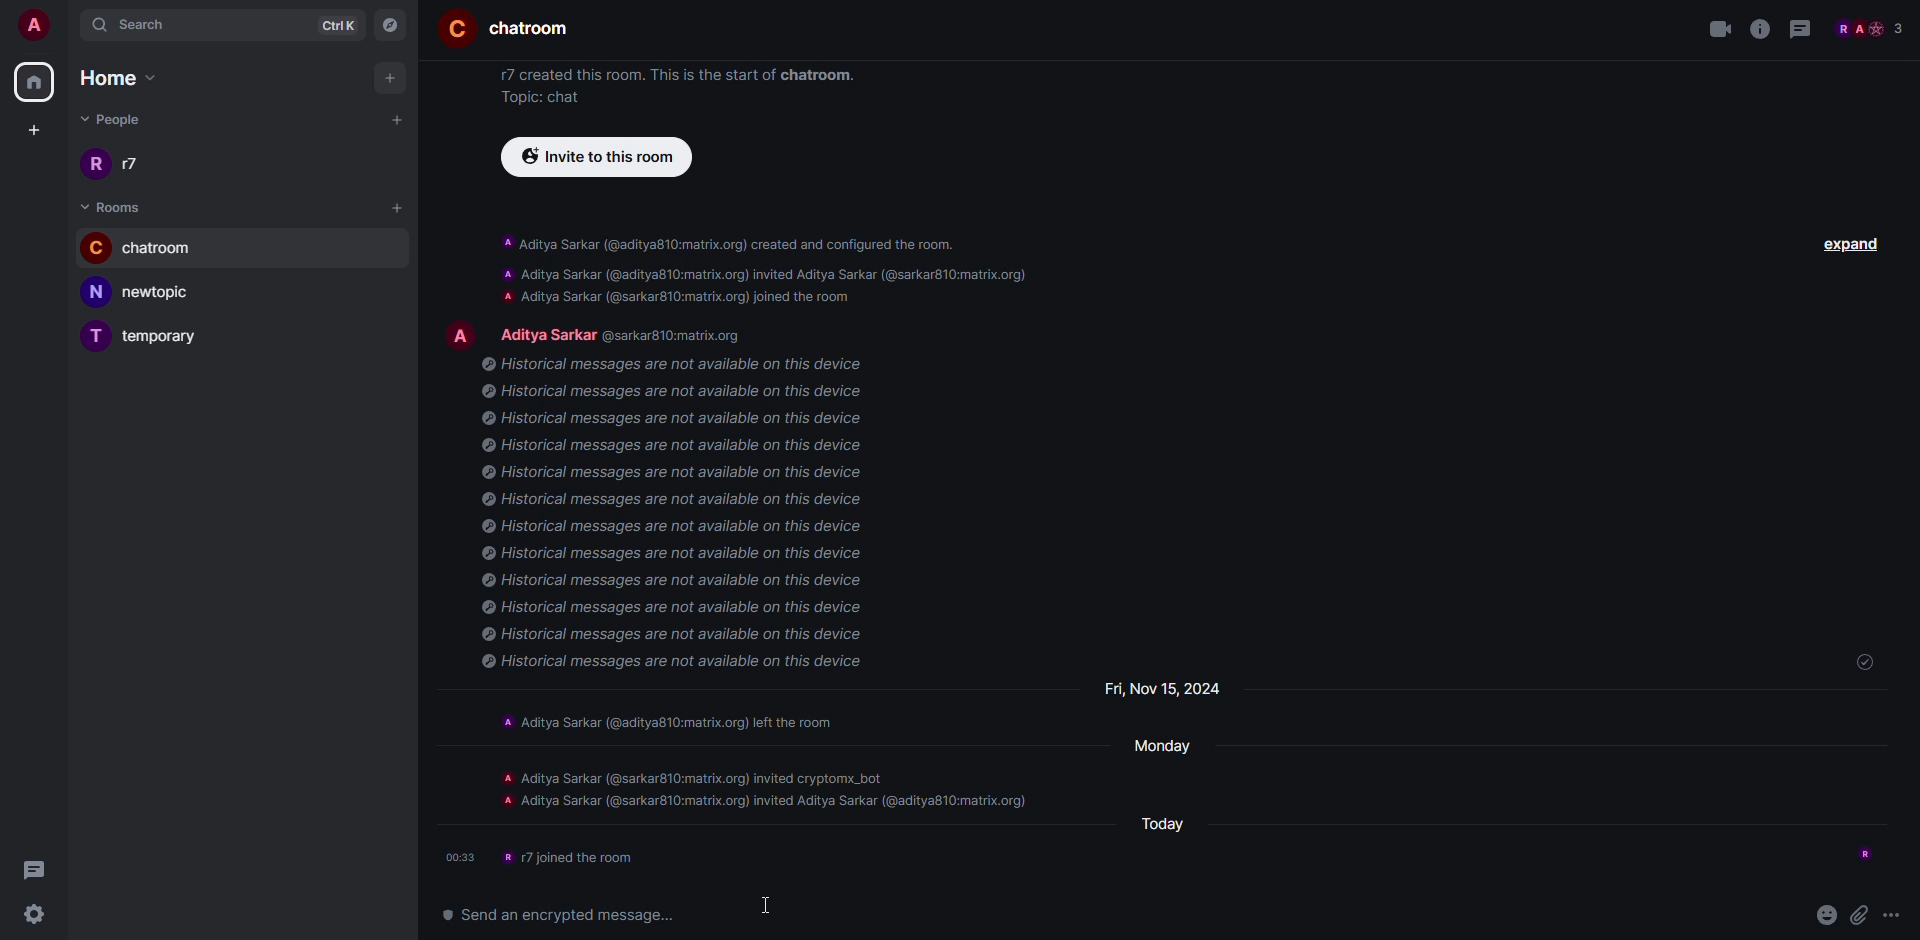 The image size is (1920, 940). I want to click on expand, so click(1849, 246).